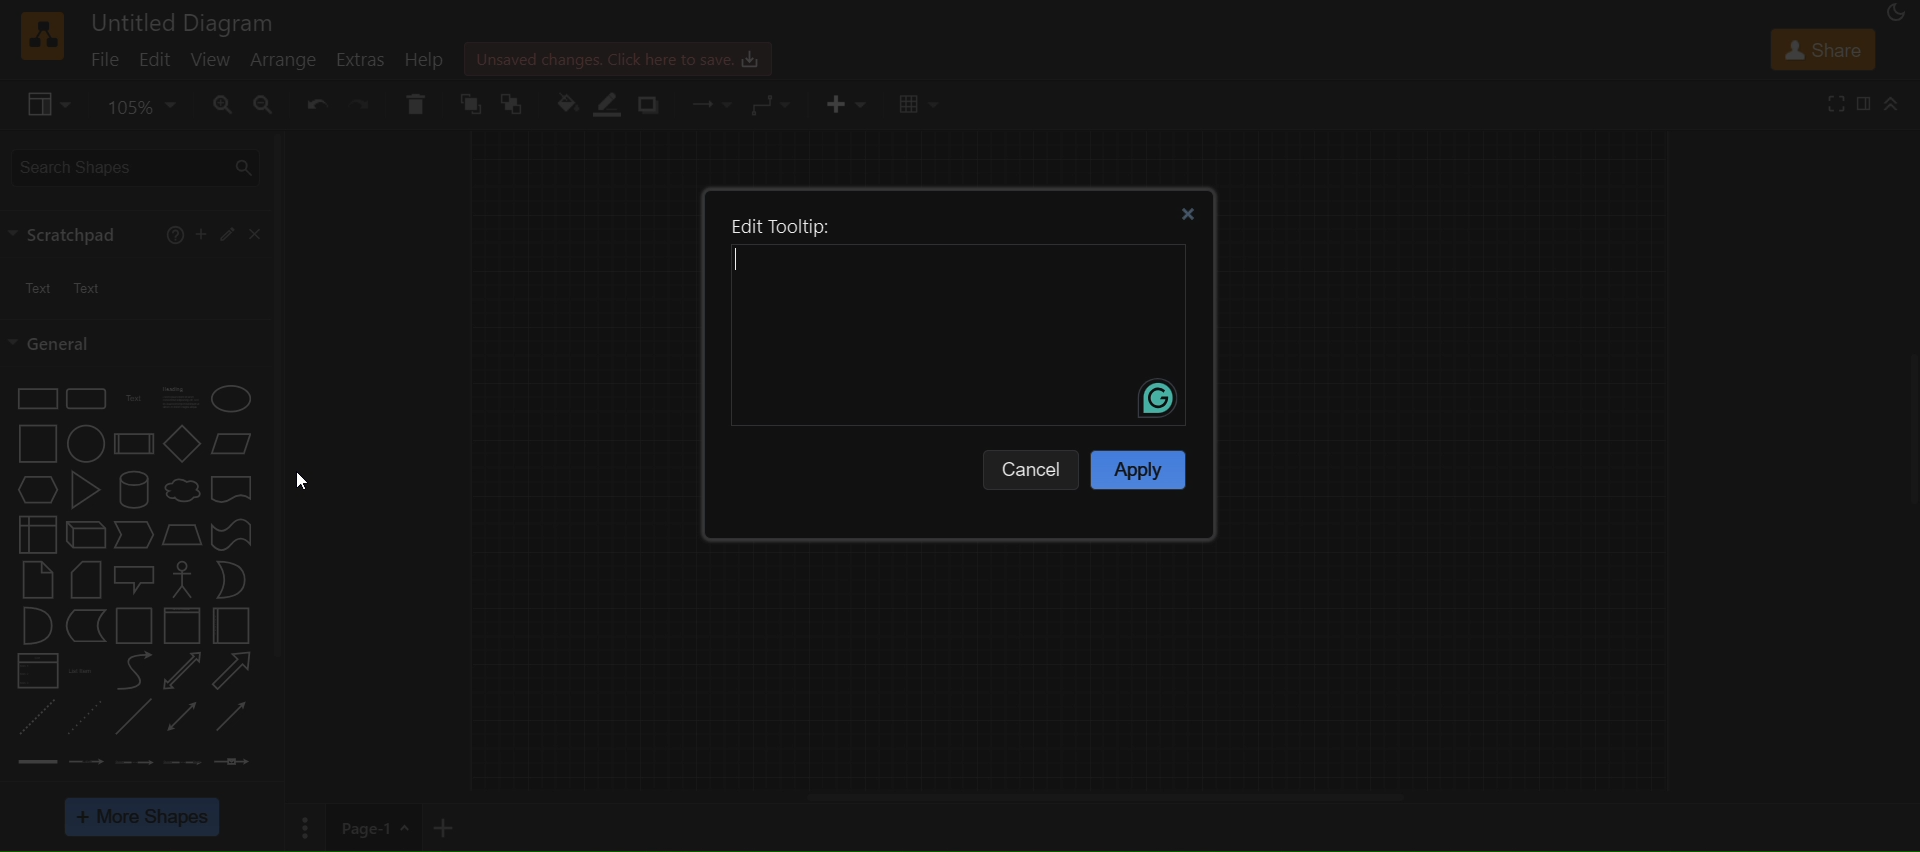 The image size is (1920, 852). I want to click on unsaved changes. click here to save, so click(614, 56).